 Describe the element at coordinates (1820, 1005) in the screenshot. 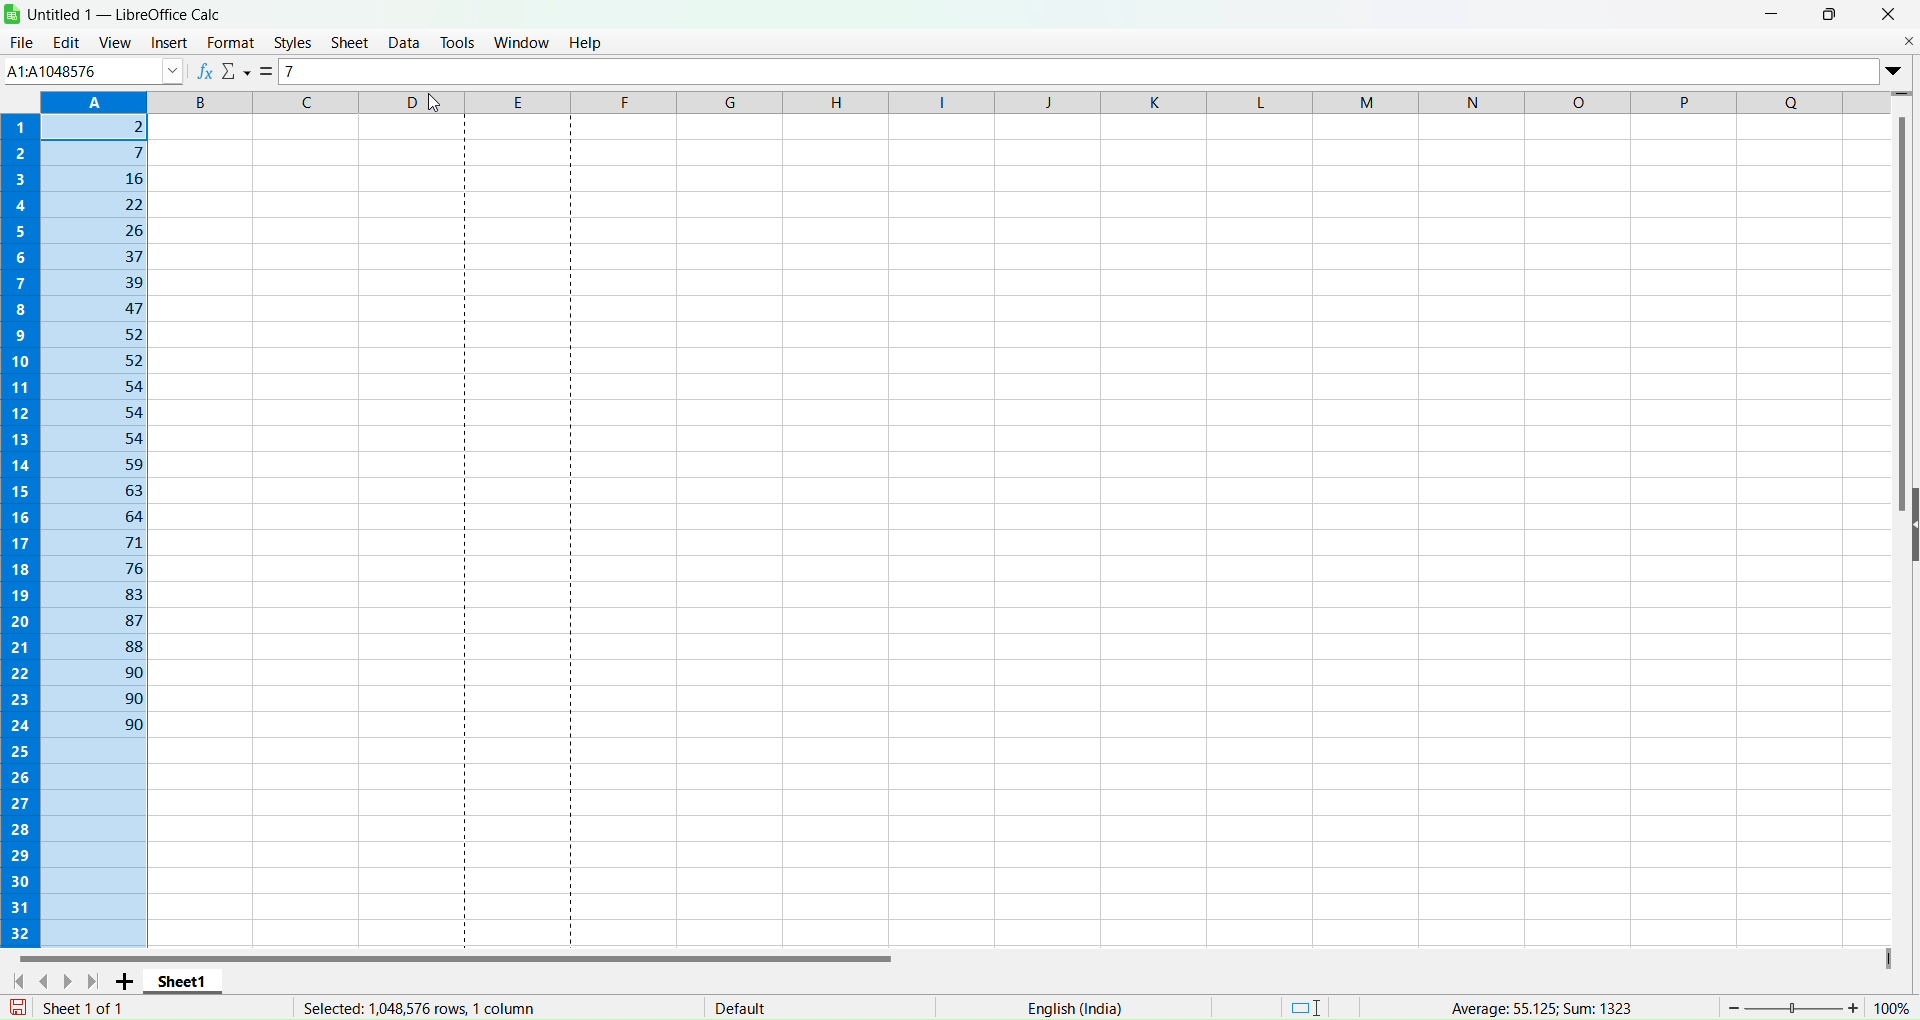

I see `Zoom Factor` at that location.